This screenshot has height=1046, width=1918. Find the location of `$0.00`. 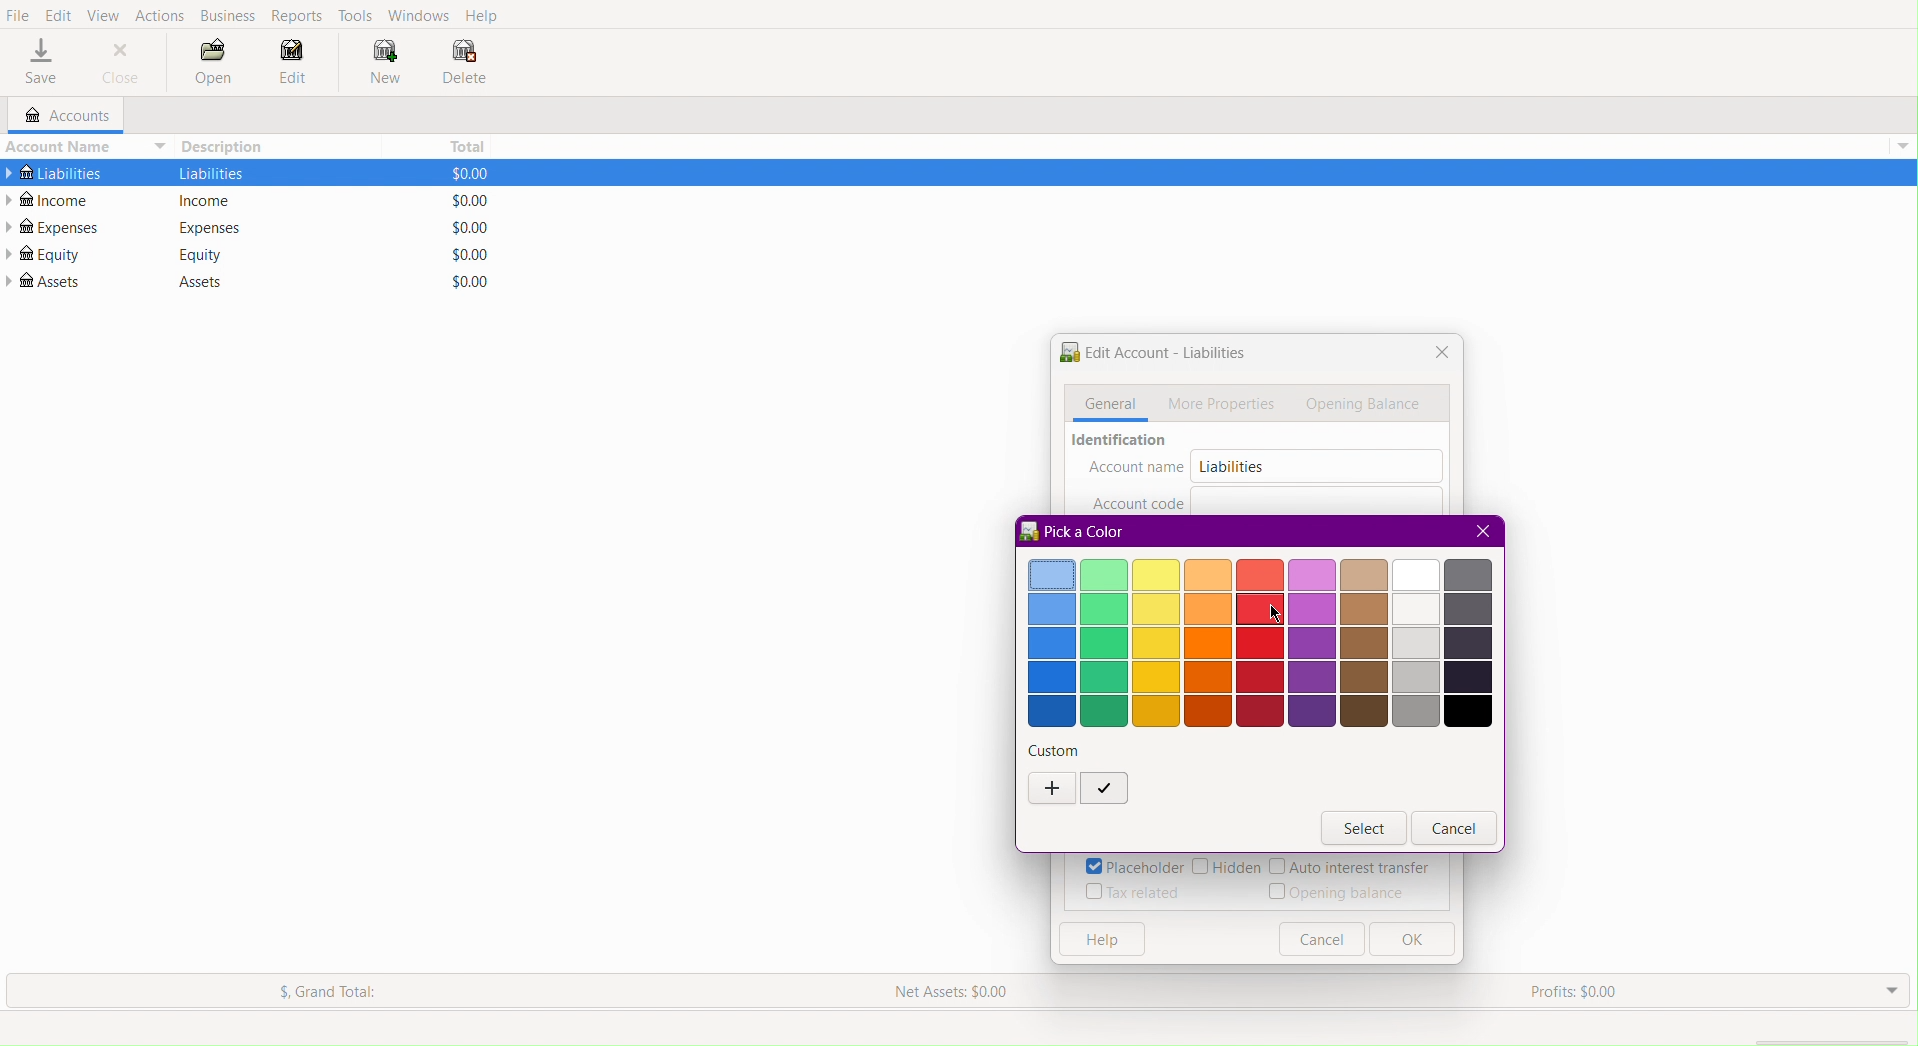

$0.00 is located at coordinates (463, 200).